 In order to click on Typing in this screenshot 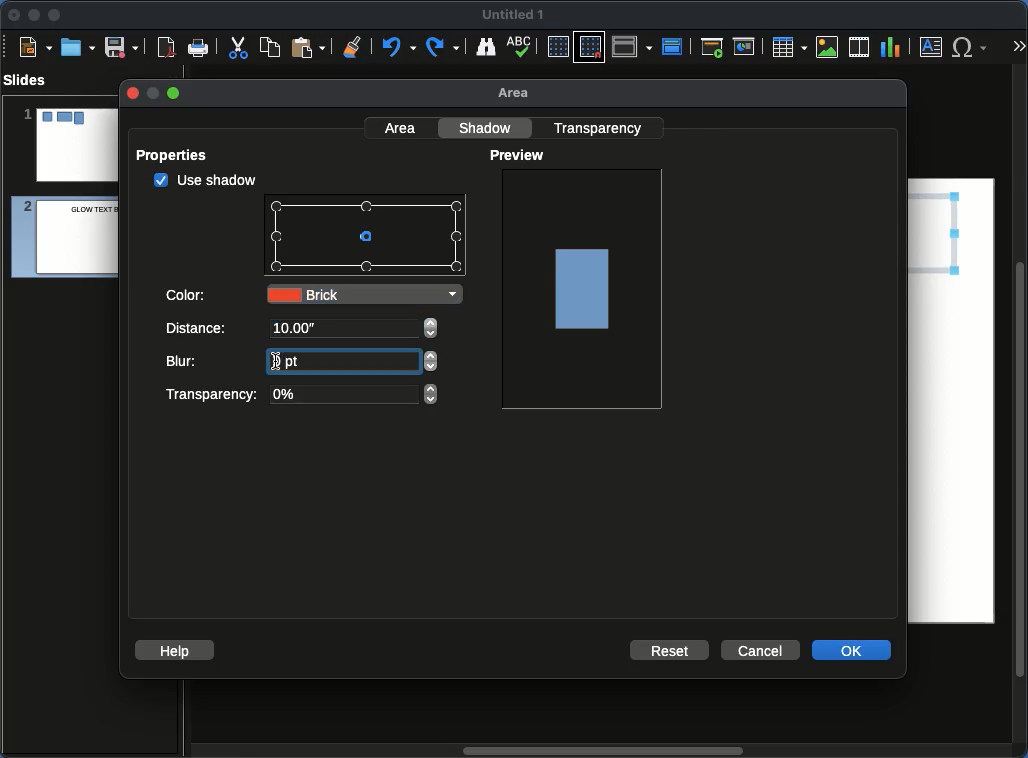, I will do `click(302, 359)`.